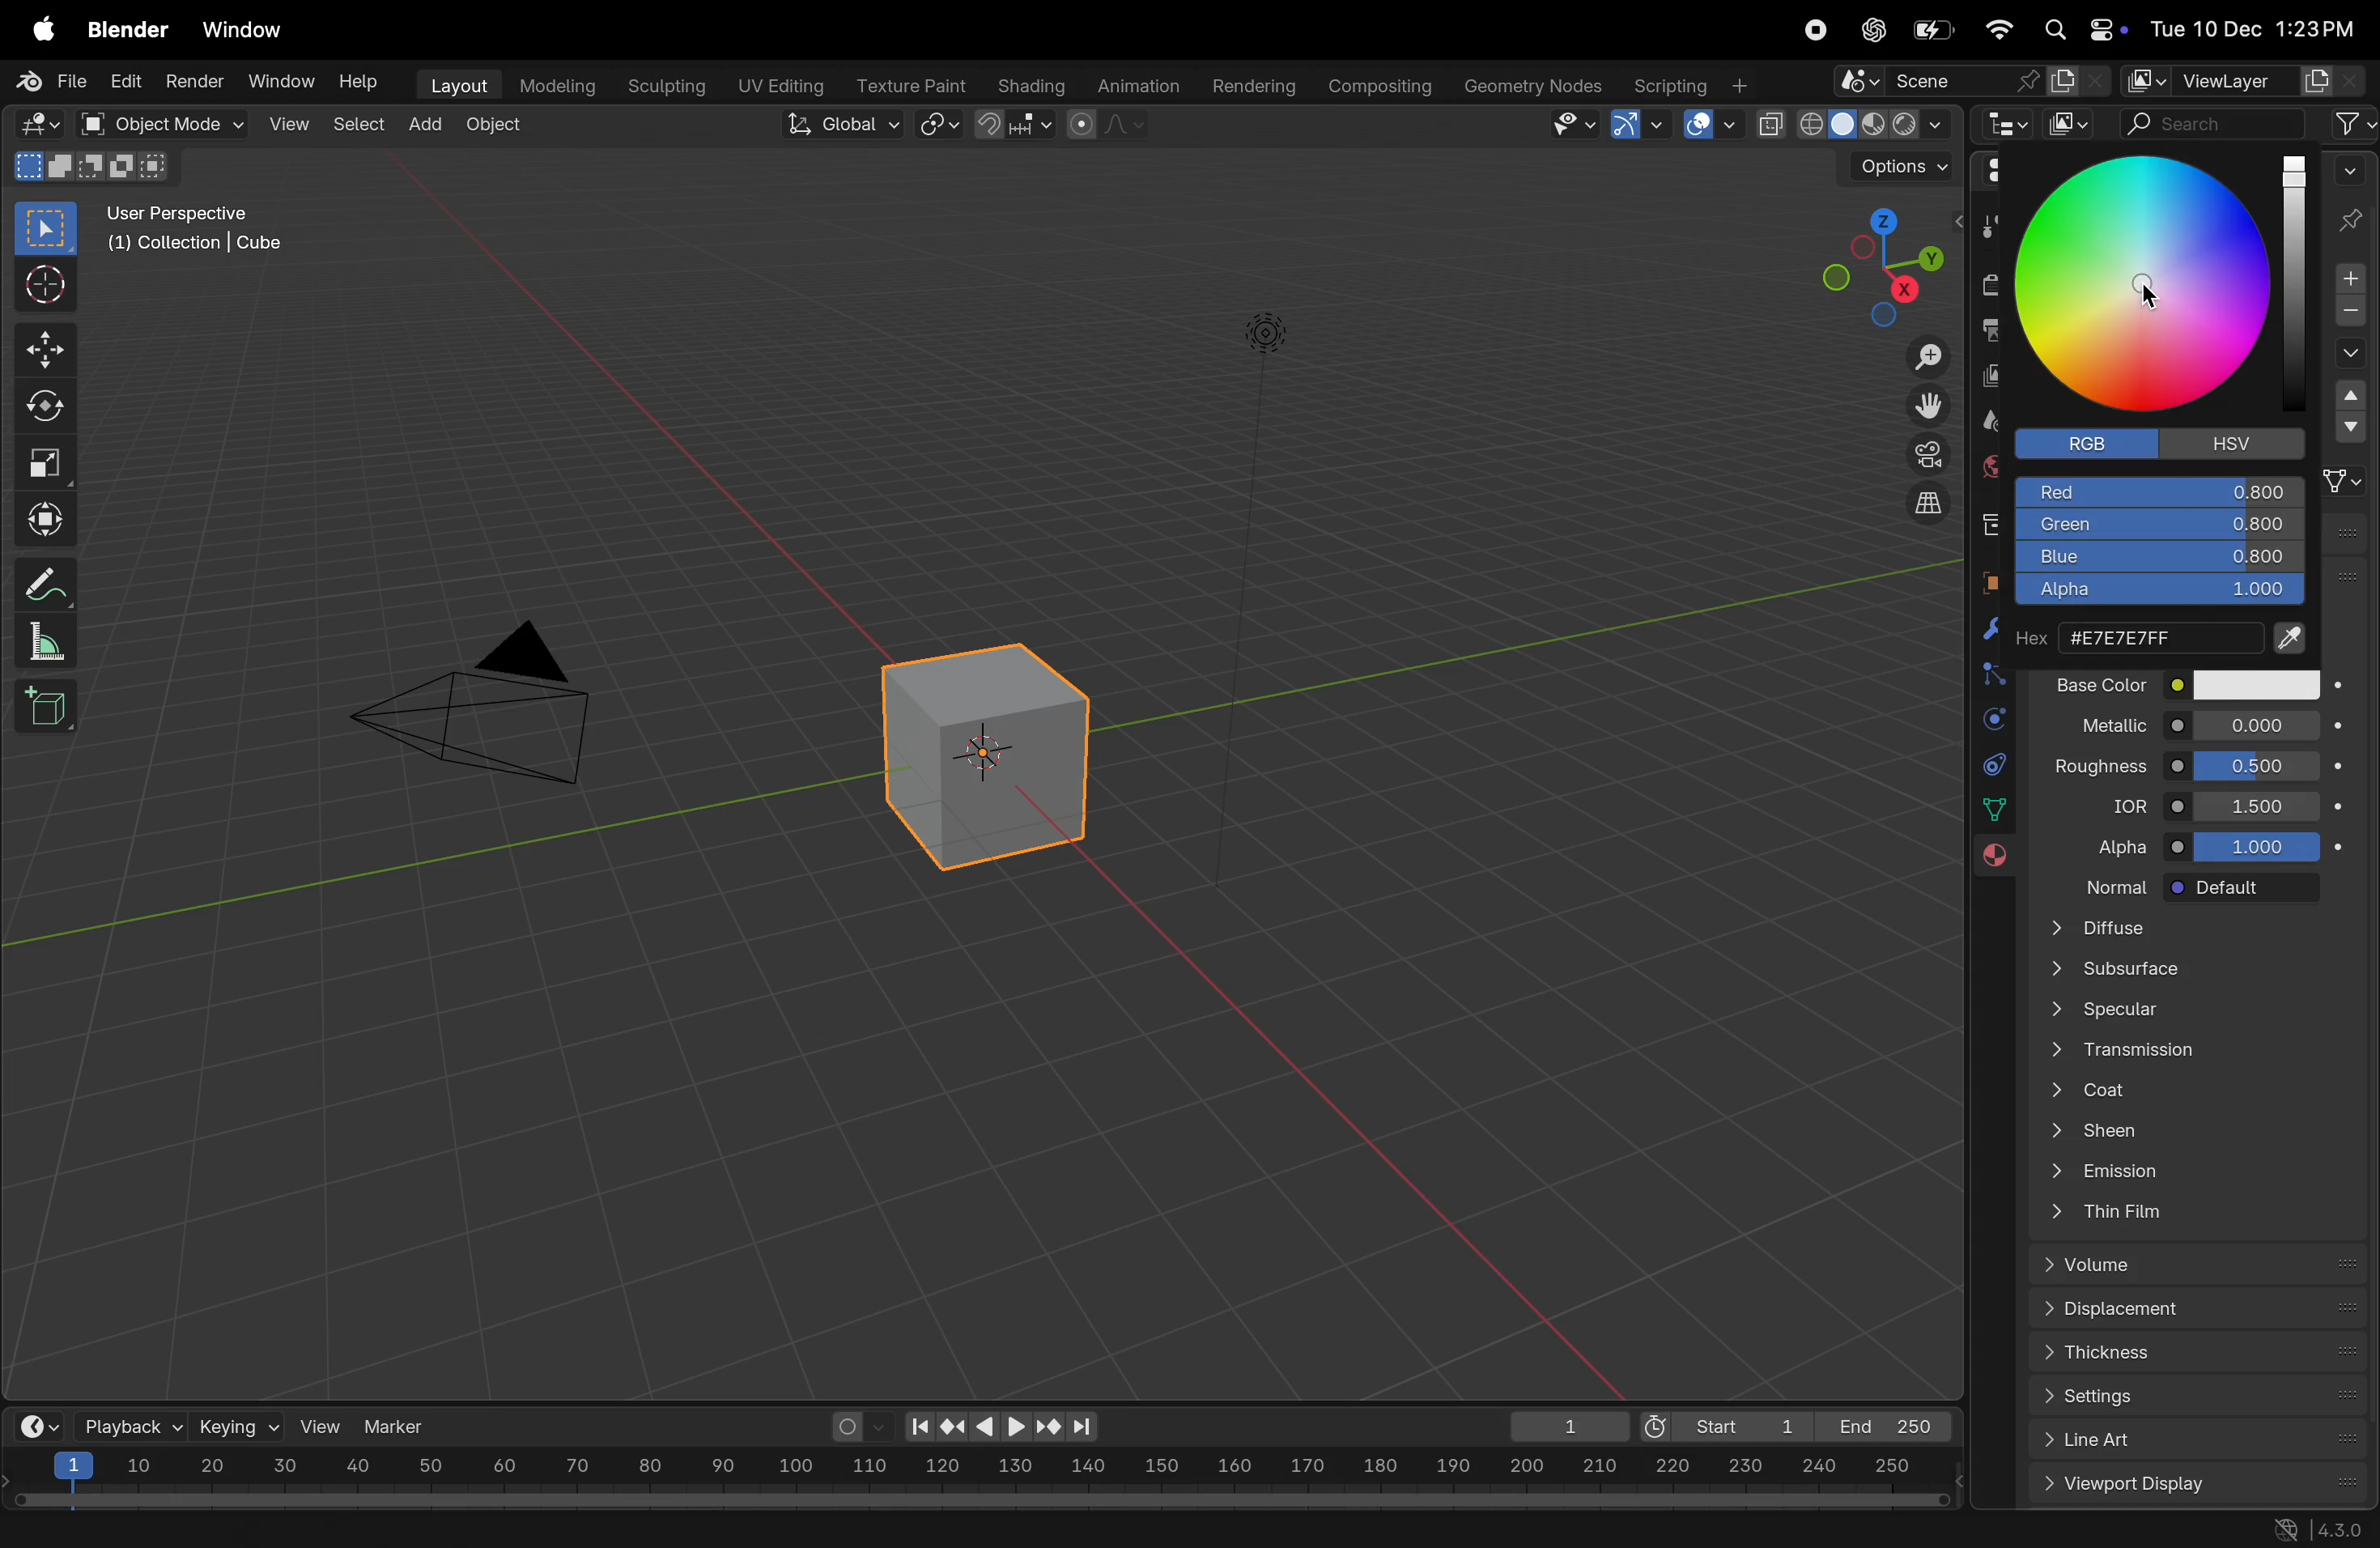 This screenshot has height=1548, width=2380. I want to click on color, so click(2254, 684).